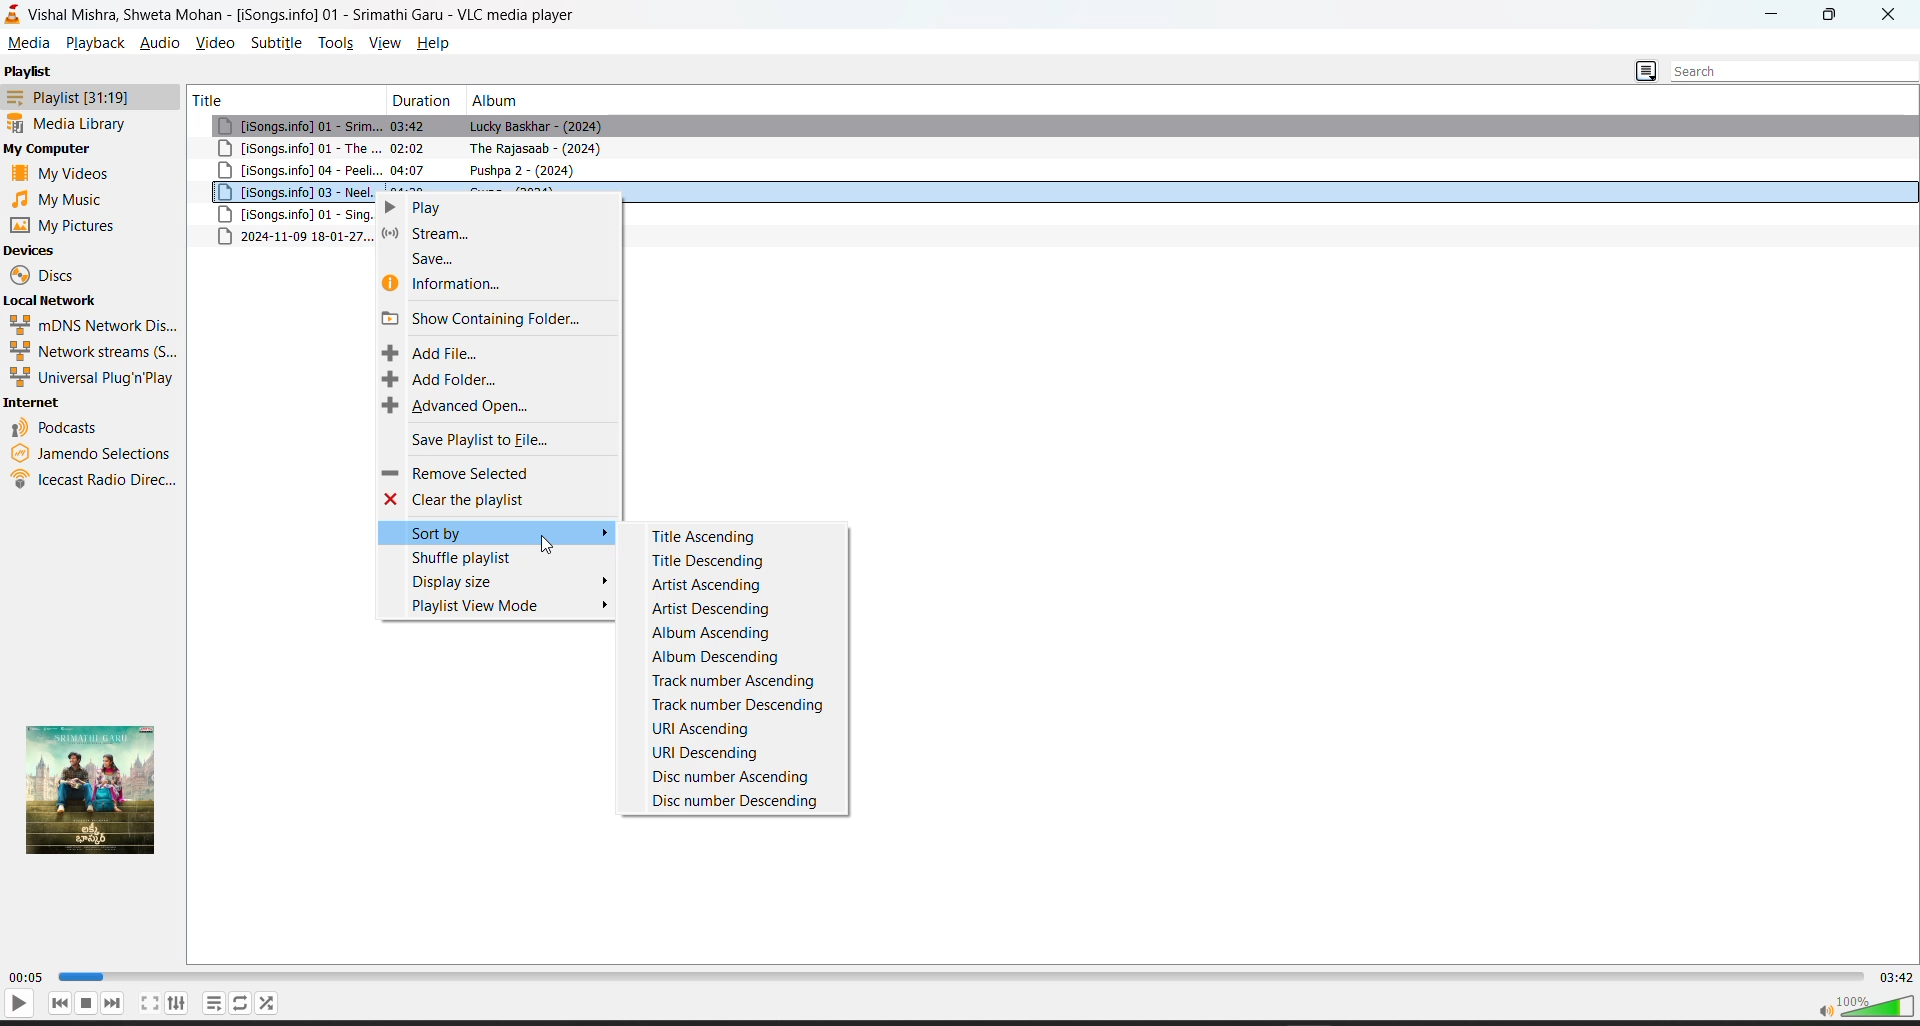 Image resolution: width=1920 pixels, height=1026 pixels. What do you see at coordinates (725, 800) in the screenshot?
I see `disc number descending` at bounding box center [725, 800].